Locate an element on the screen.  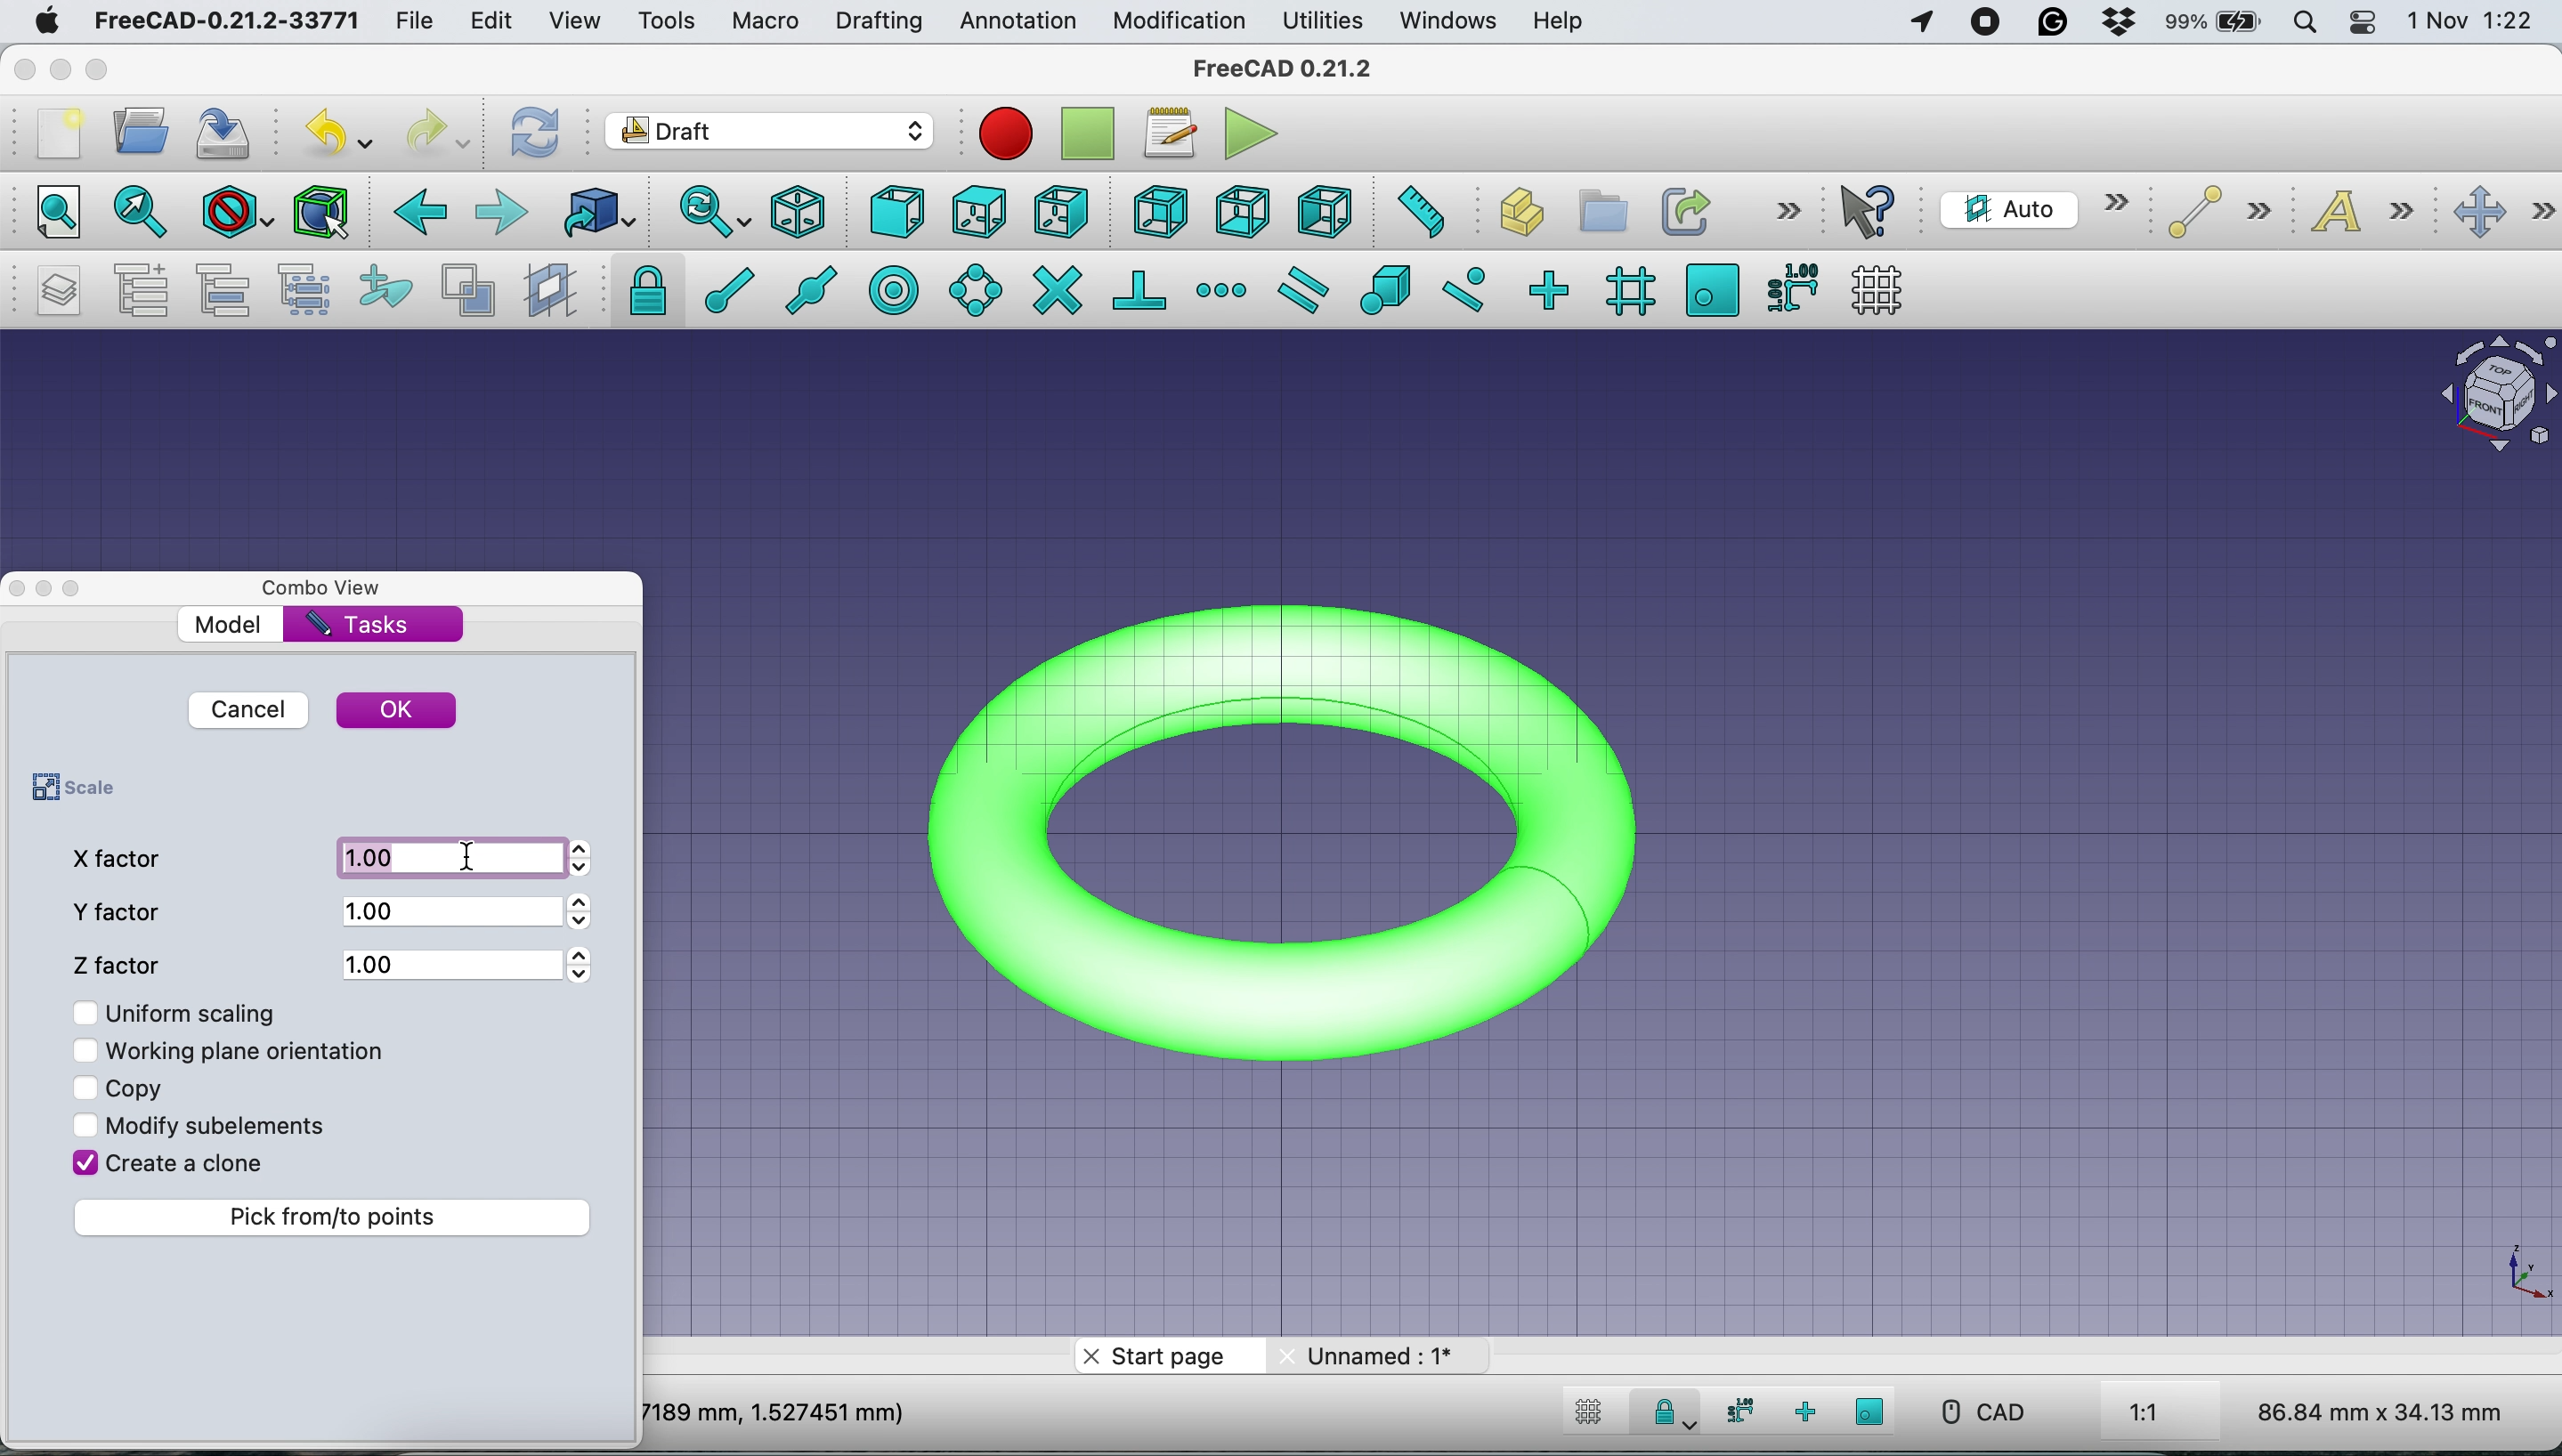
front is located at coordinates (896, 214).